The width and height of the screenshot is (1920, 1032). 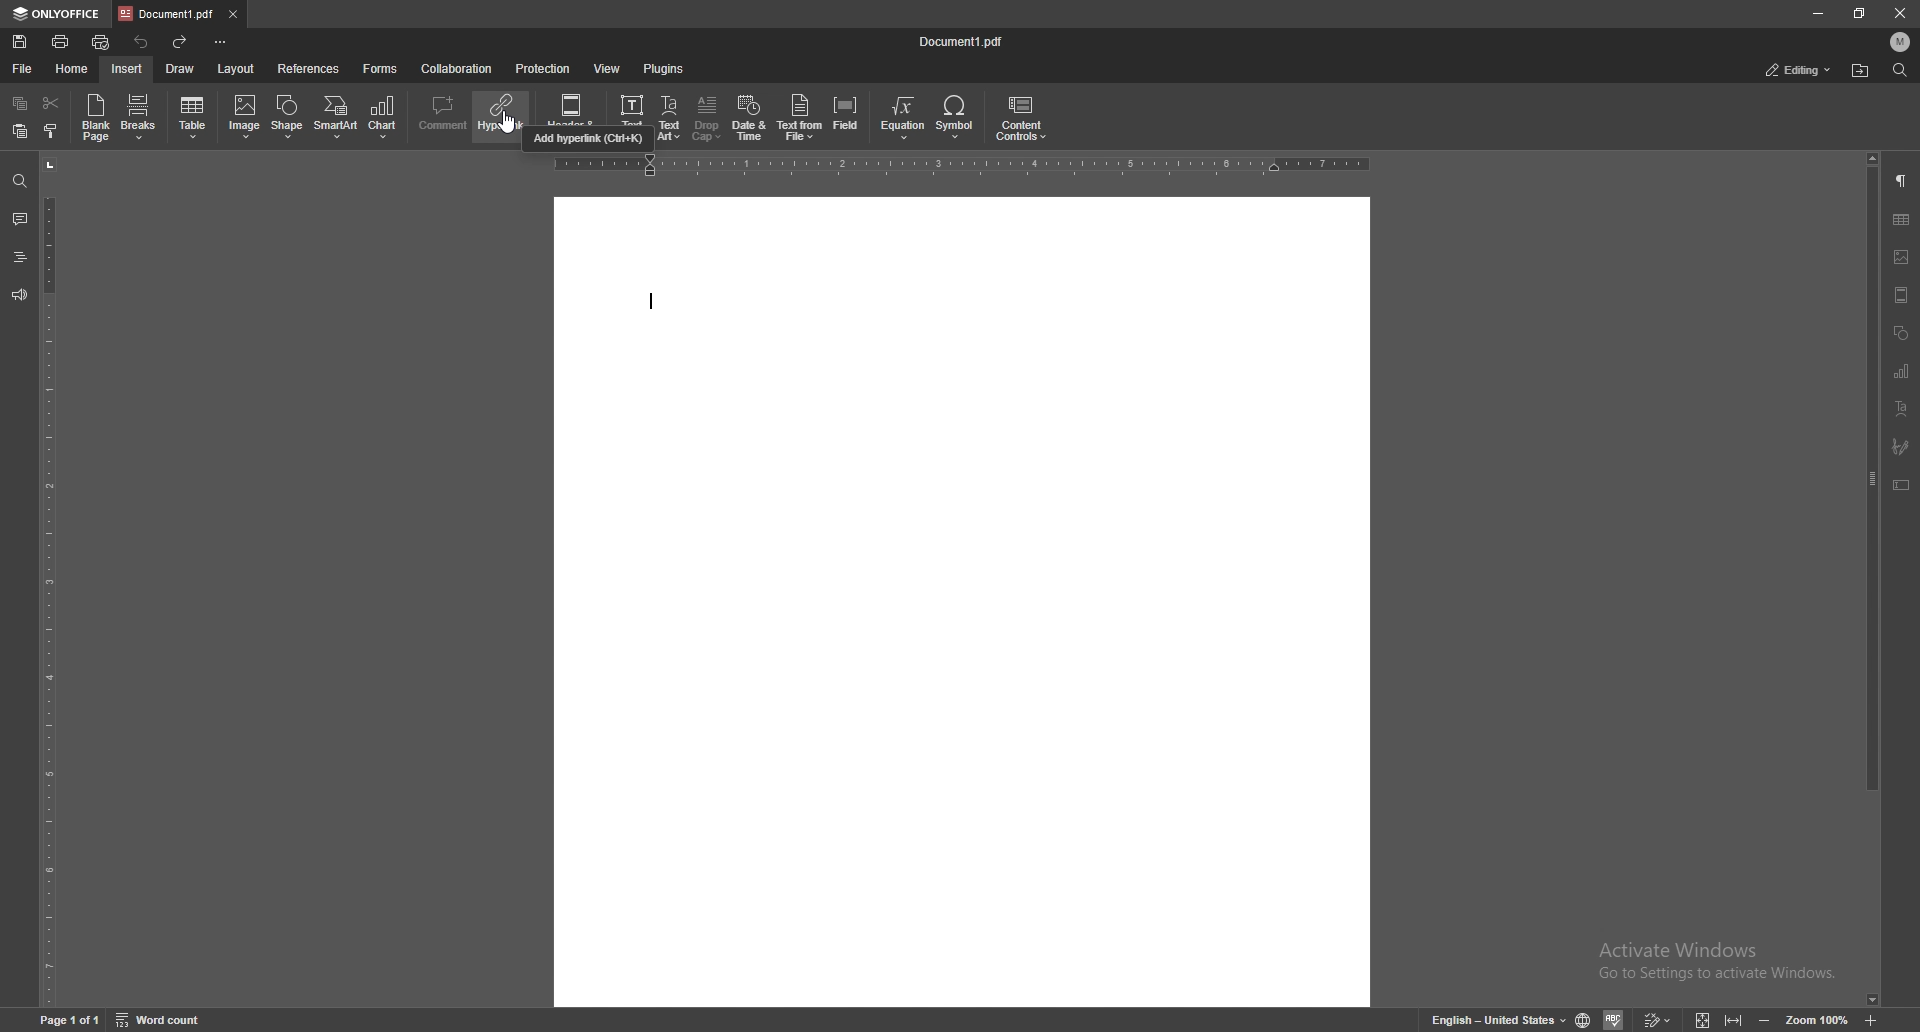 I want to click on header and footer, so click(x=574, y=108).